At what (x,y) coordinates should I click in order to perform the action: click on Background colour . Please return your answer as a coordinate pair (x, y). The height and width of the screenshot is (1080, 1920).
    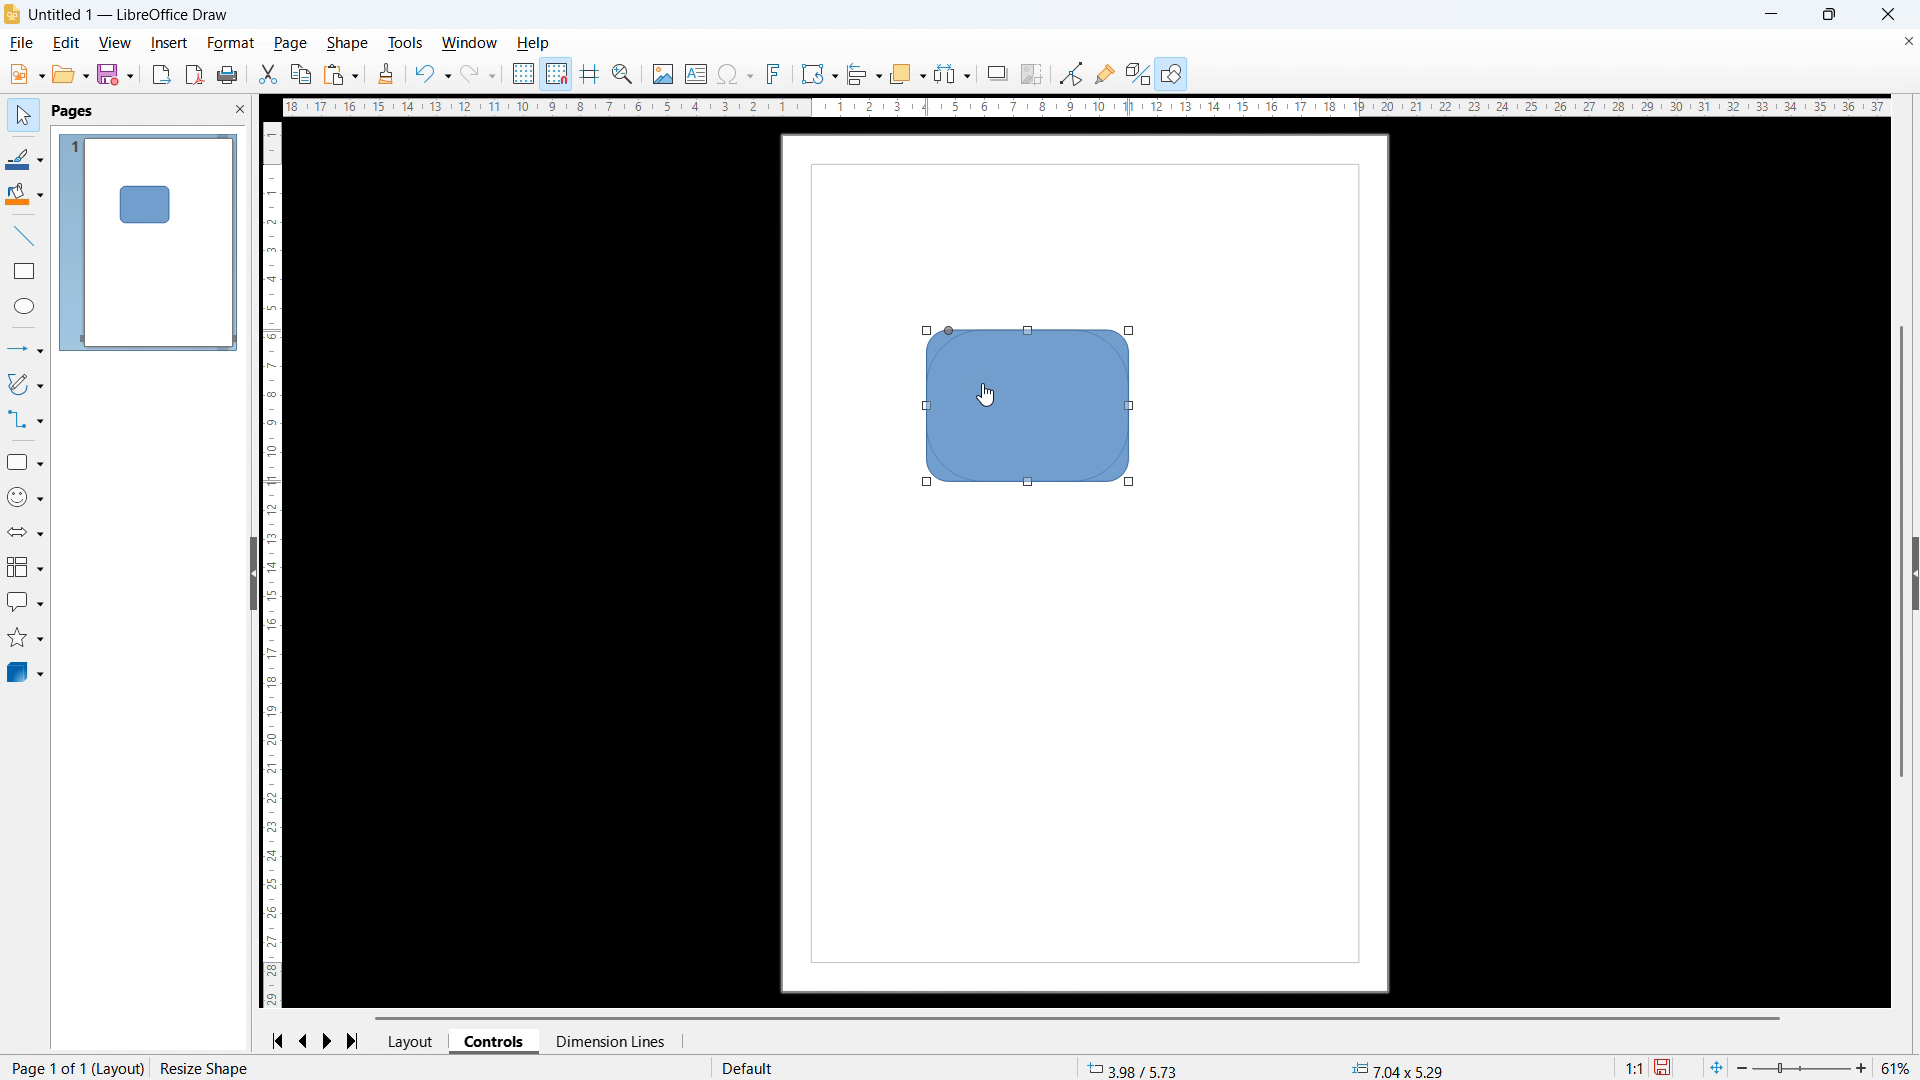
    Looking at the image, I should click on (25, 196).